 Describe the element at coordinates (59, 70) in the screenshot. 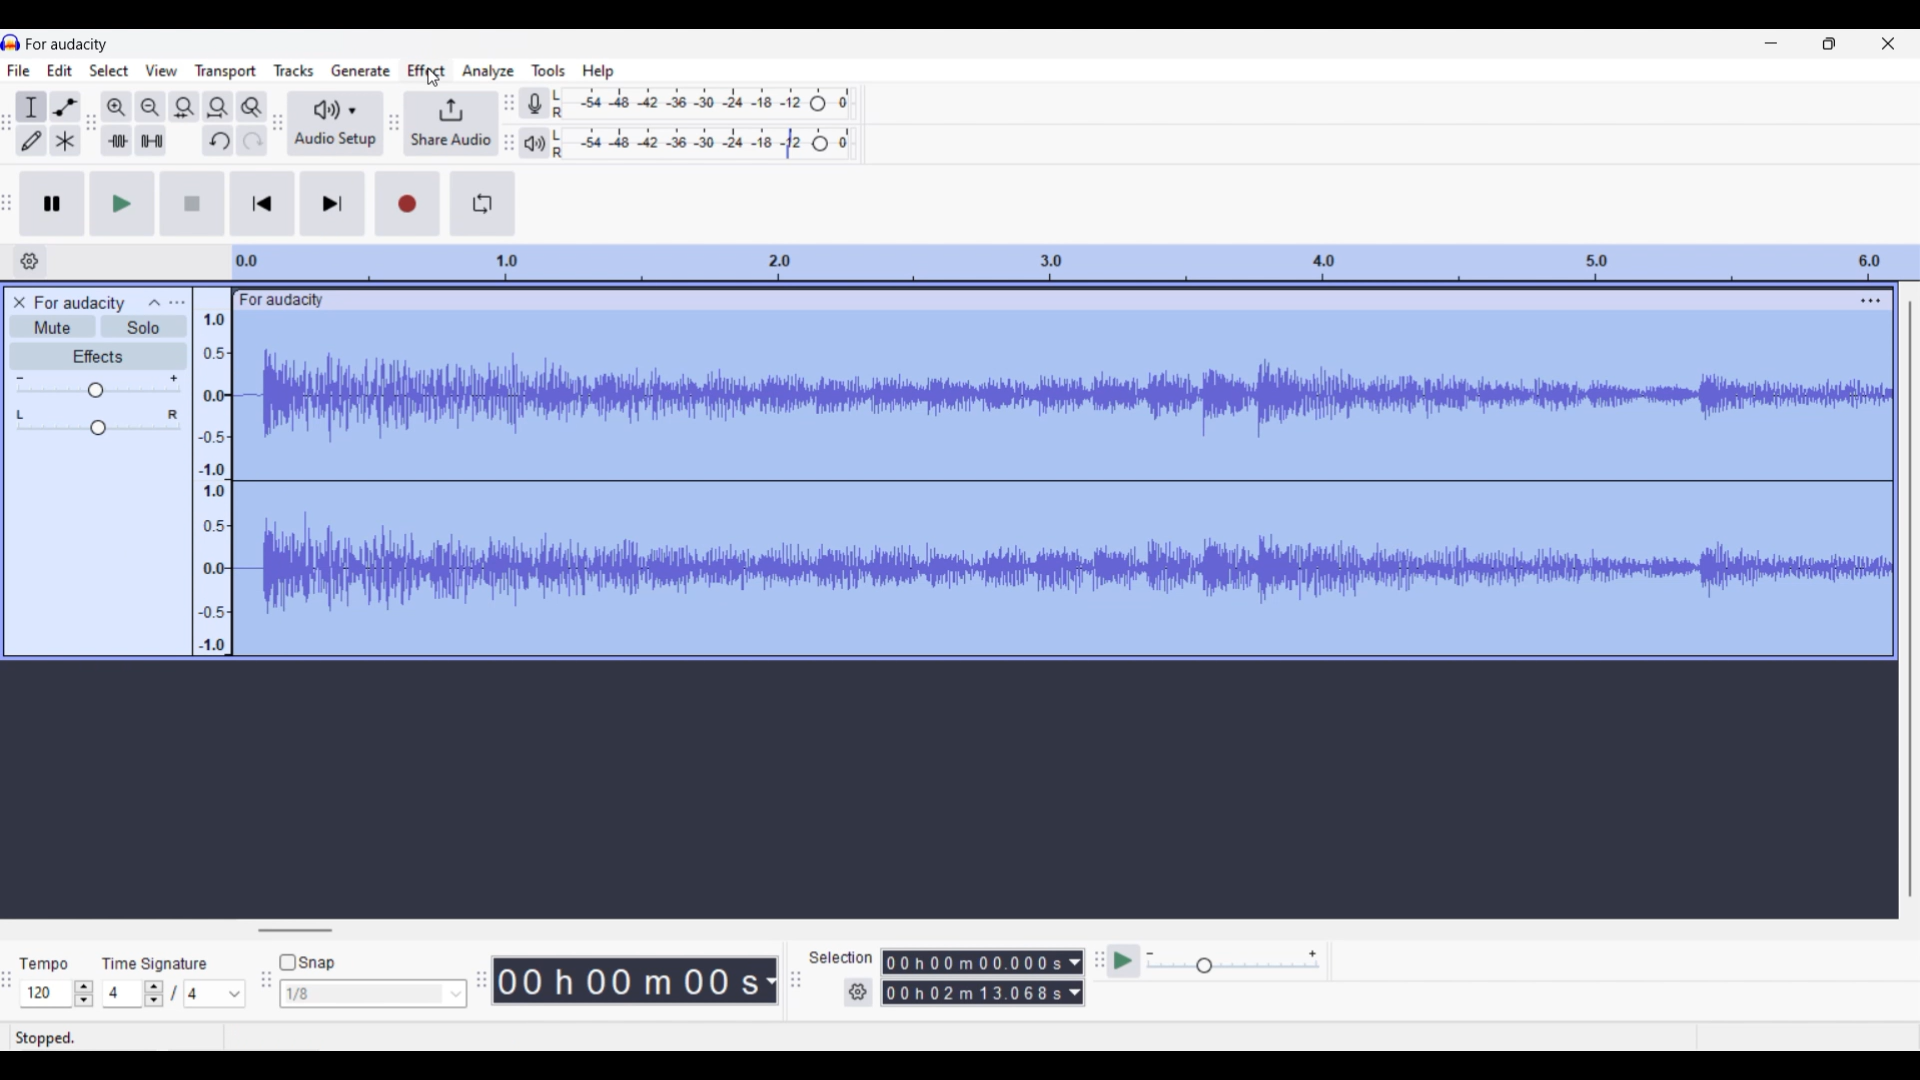

I see `Edit` at that location.